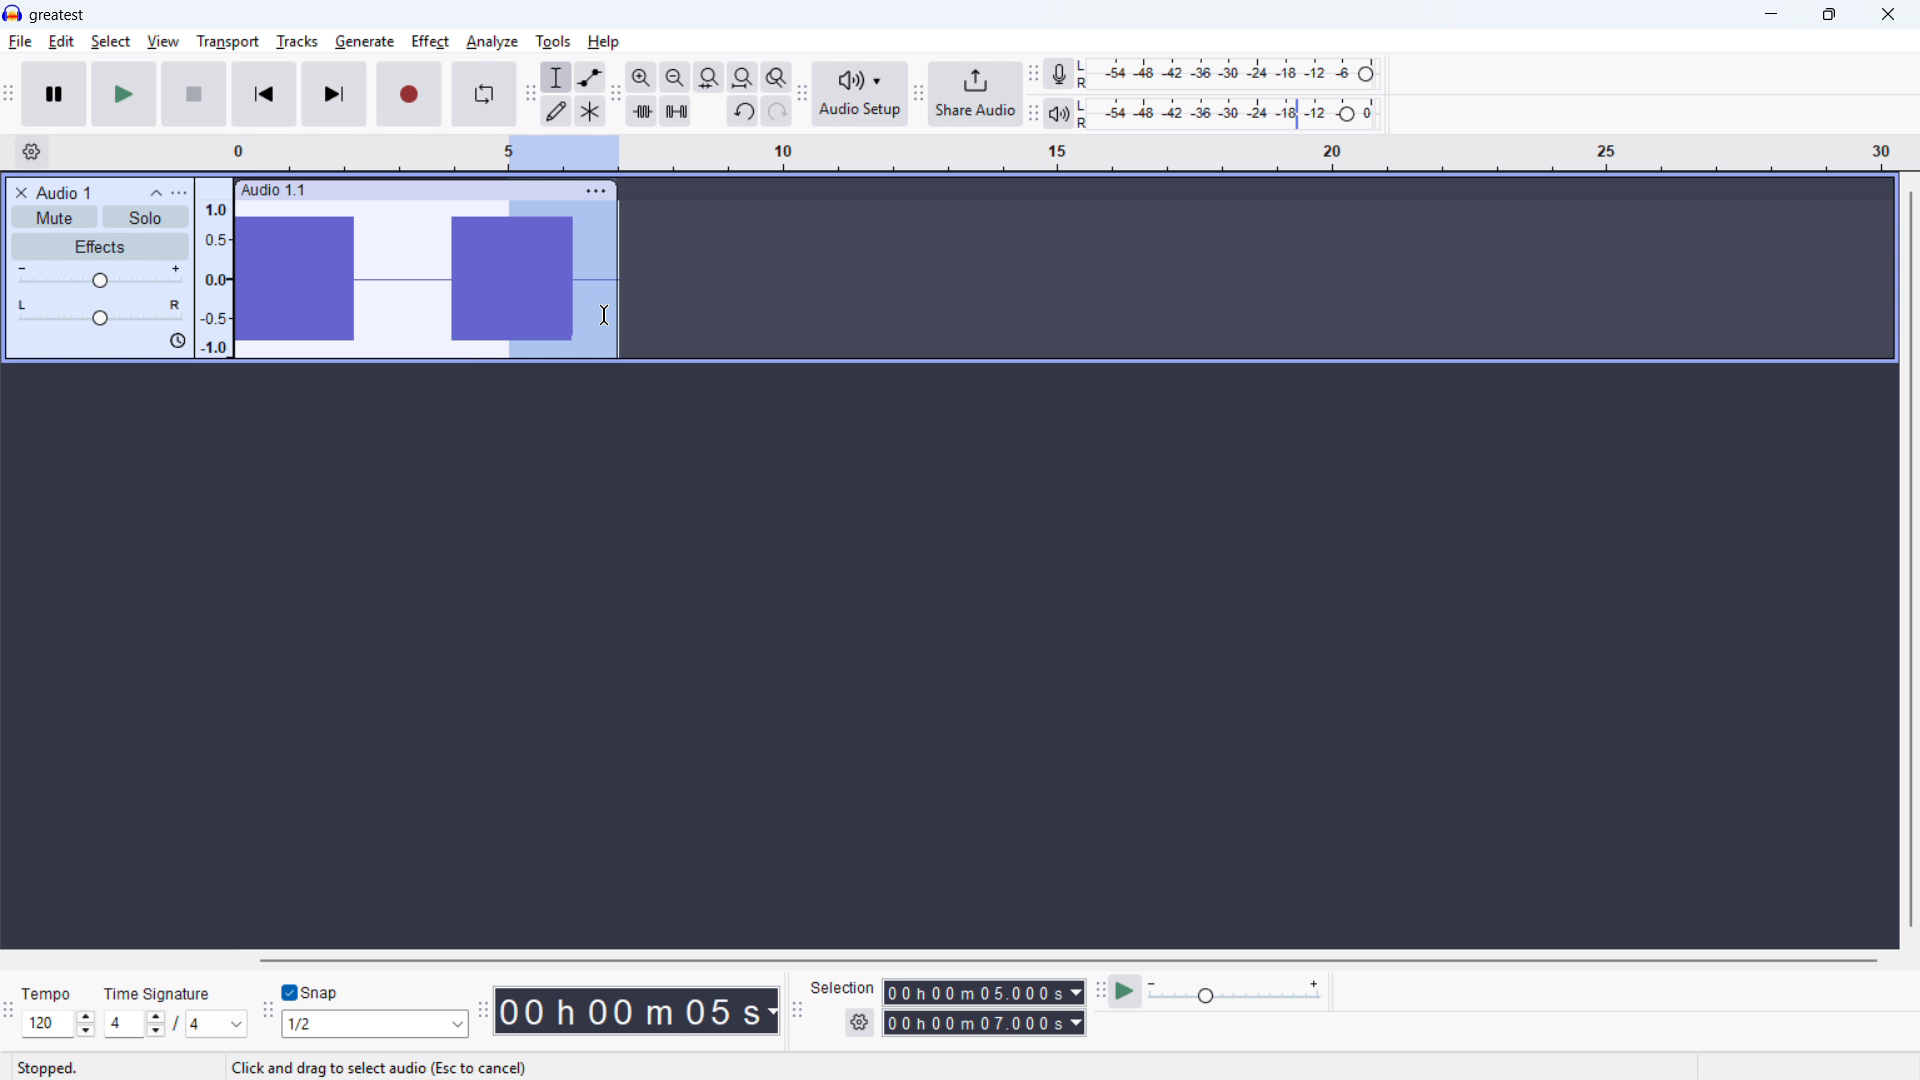 The image size is (1920, 1080). Describe the element at coordinates (124, 94) in the screenshot. I see `play ` at that location.